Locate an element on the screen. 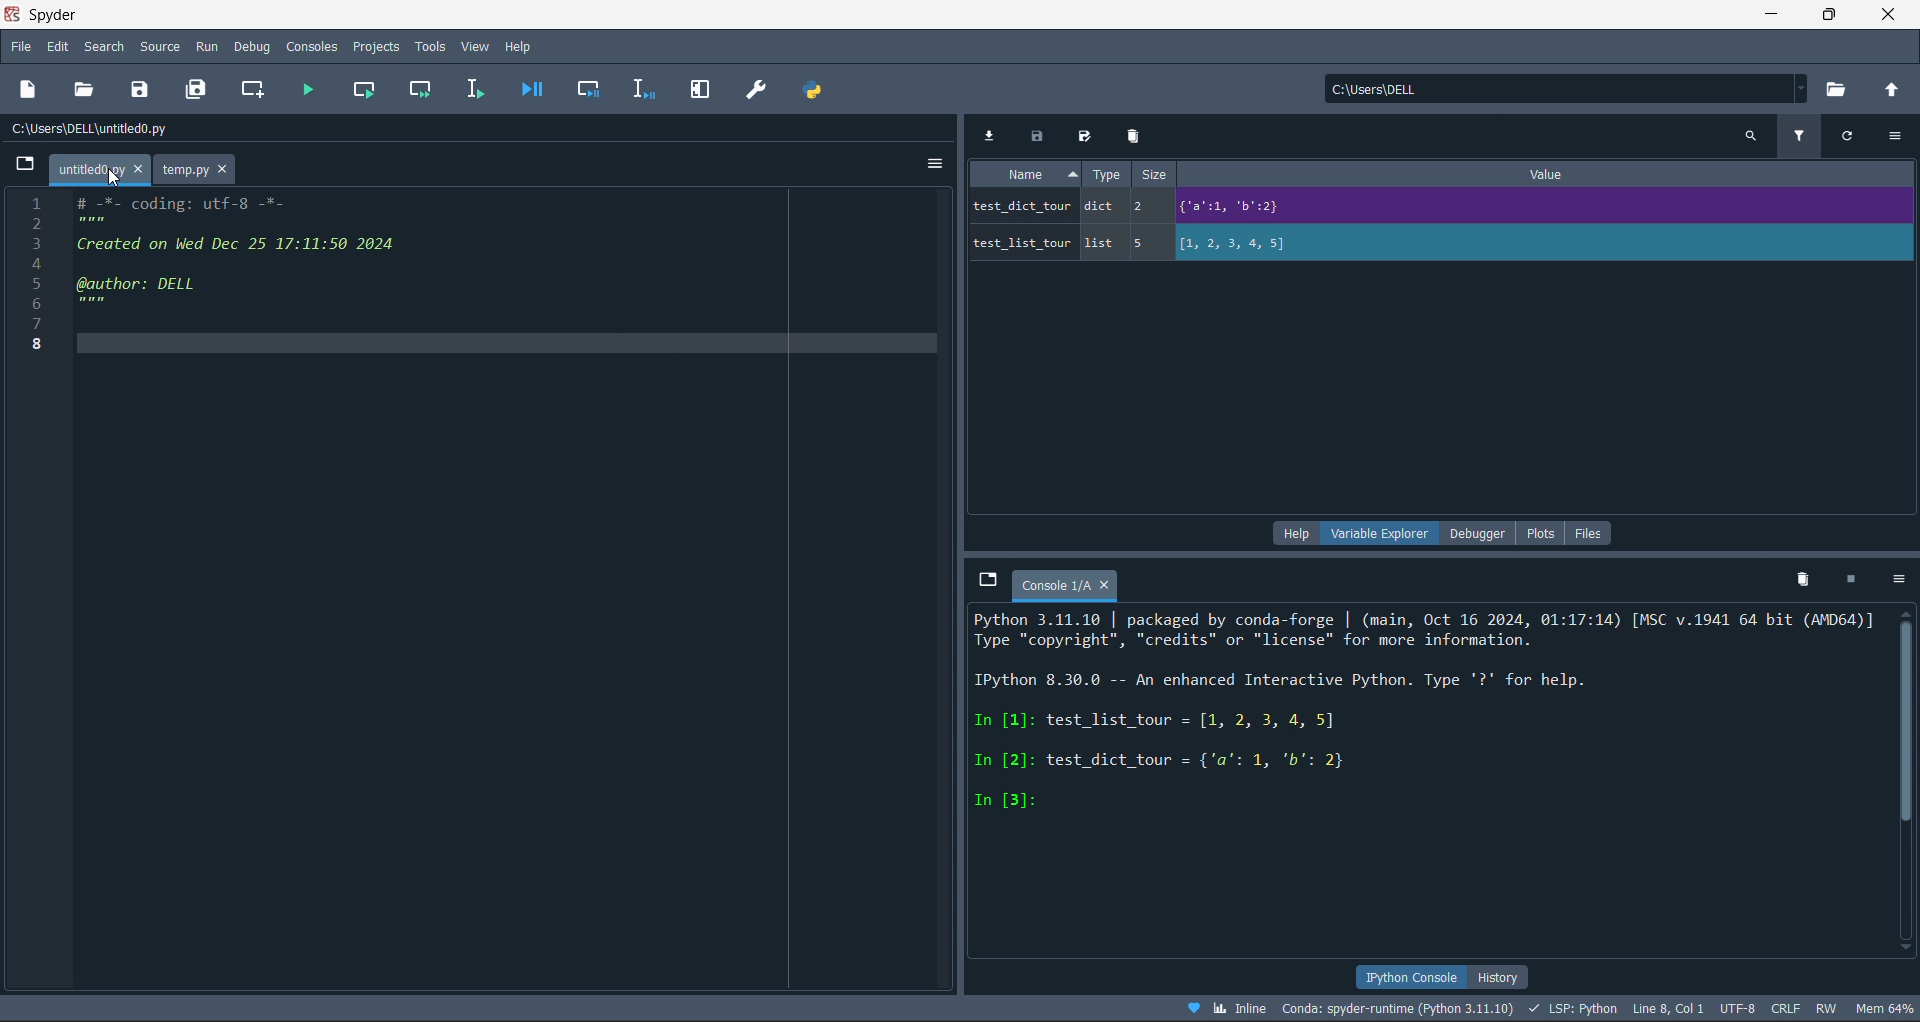 This screenshot has height=1022, width=1920. save data as is located at coordinates (1084, 134).